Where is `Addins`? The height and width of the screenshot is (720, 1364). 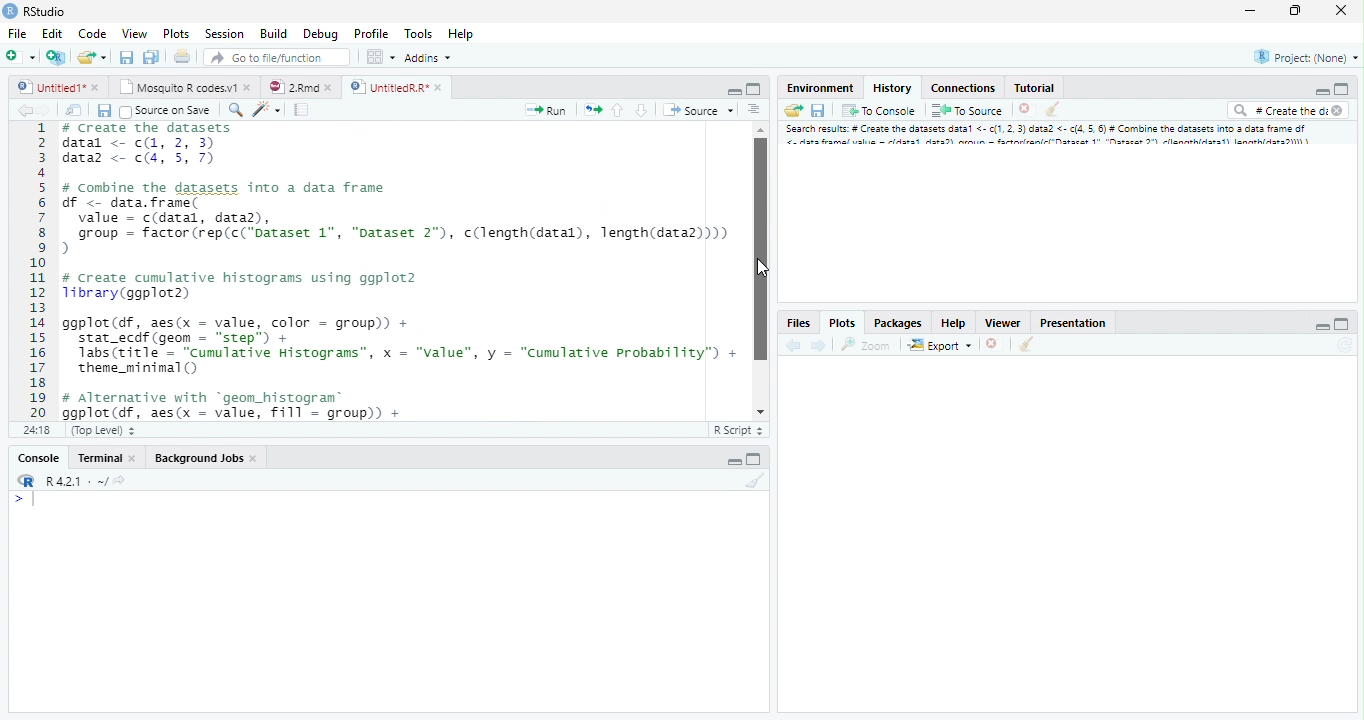 Addins is located at coordinates (429, 59).